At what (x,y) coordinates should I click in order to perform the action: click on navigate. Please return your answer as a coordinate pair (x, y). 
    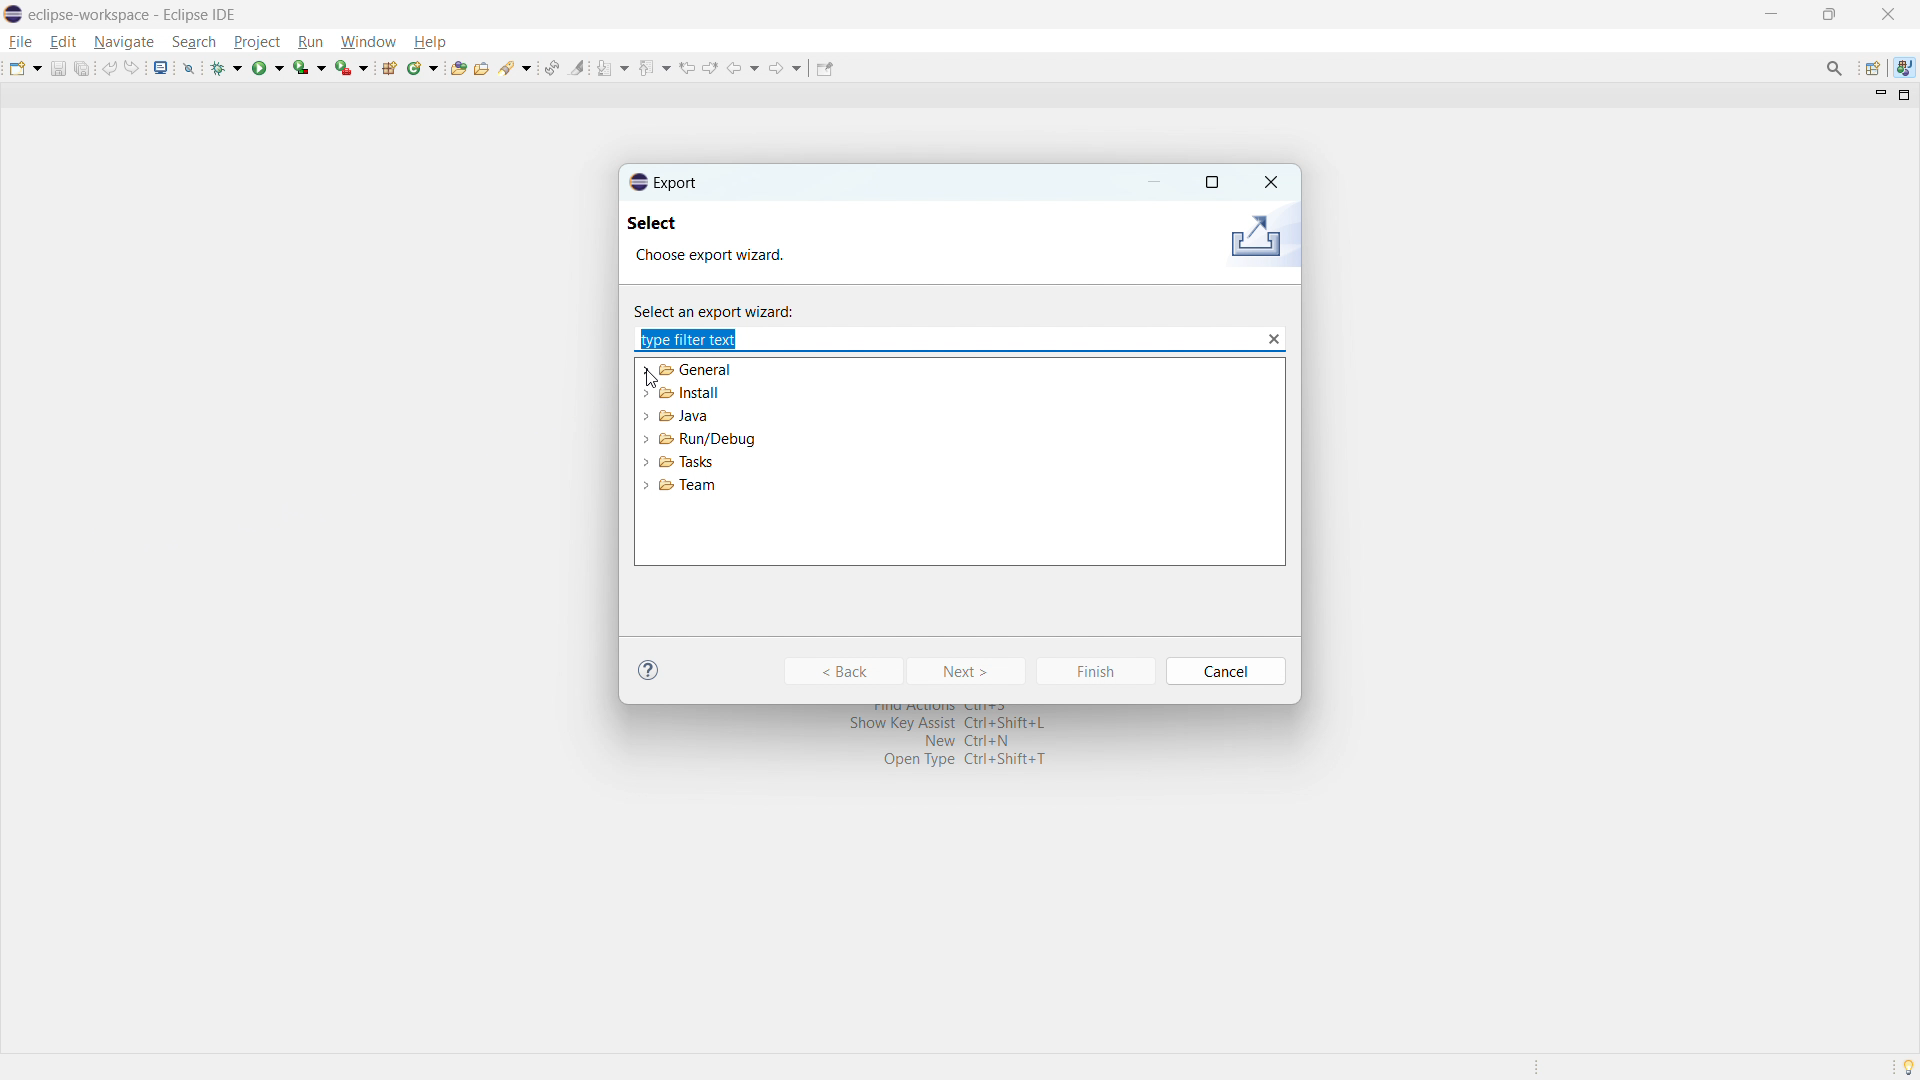
    Looking at the image, I should click on (123, 43).